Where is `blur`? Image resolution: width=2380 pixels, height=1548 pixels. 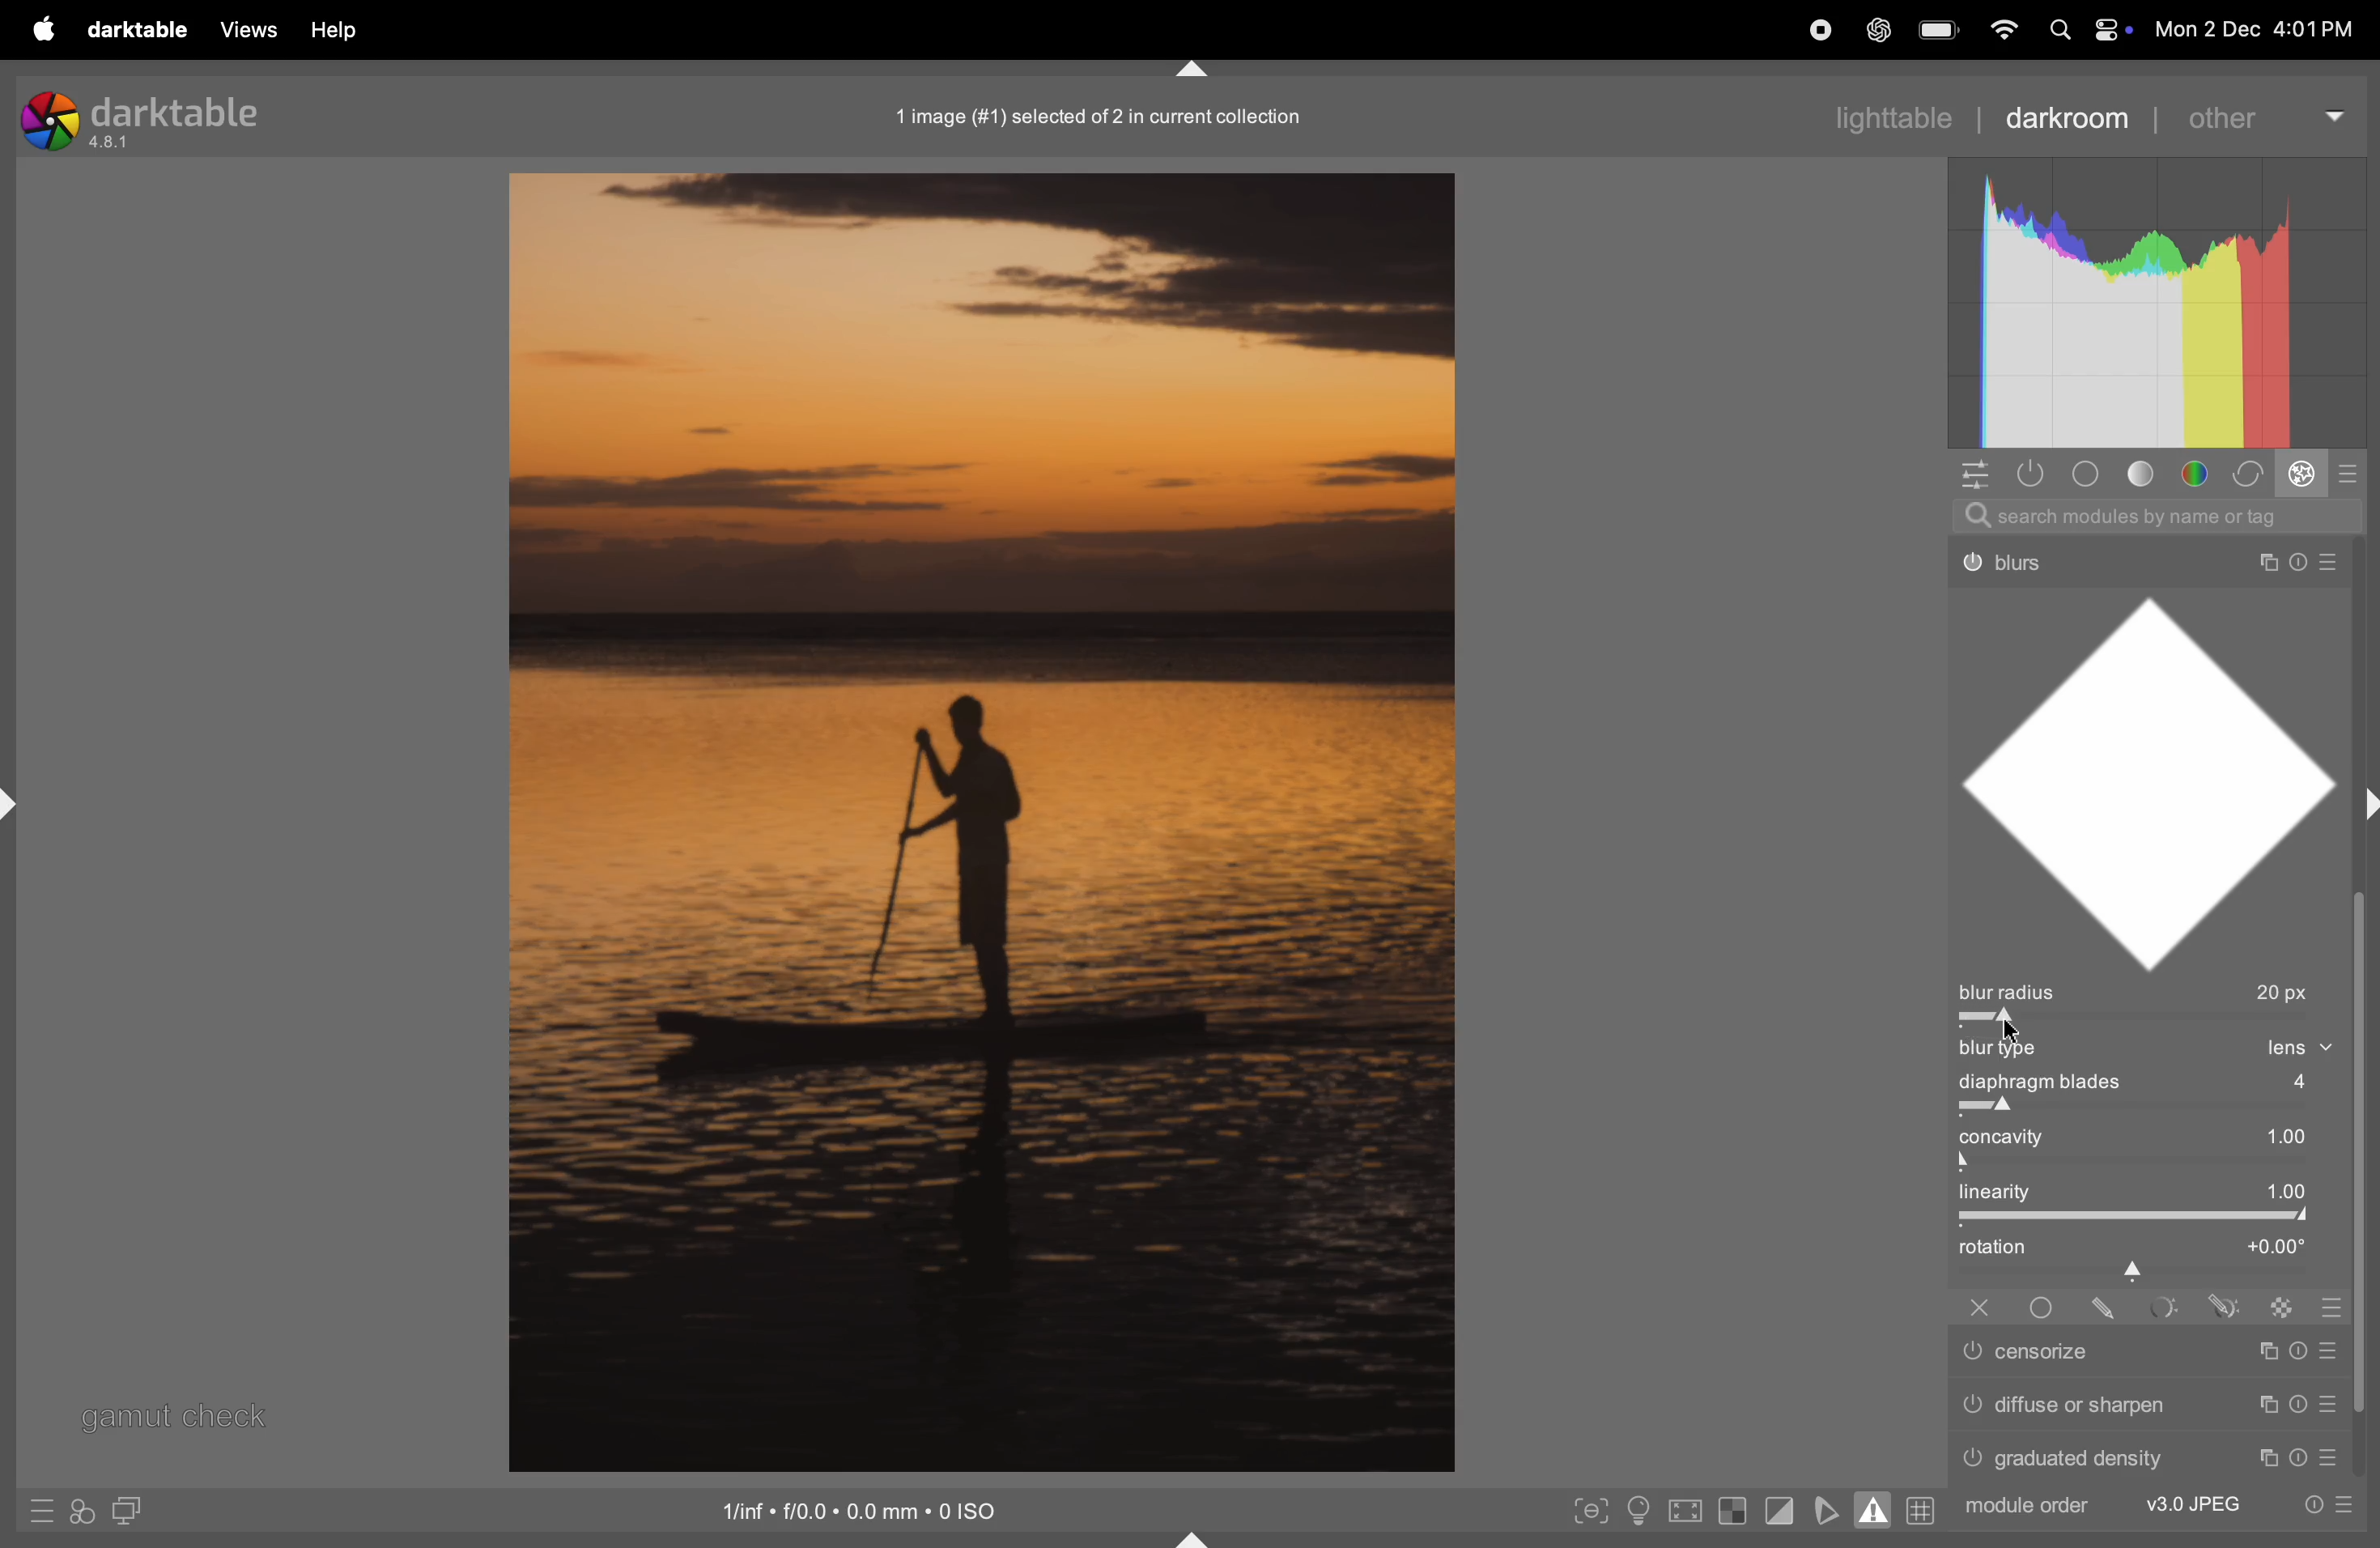
blur is located at coordinates (2009, 1050).